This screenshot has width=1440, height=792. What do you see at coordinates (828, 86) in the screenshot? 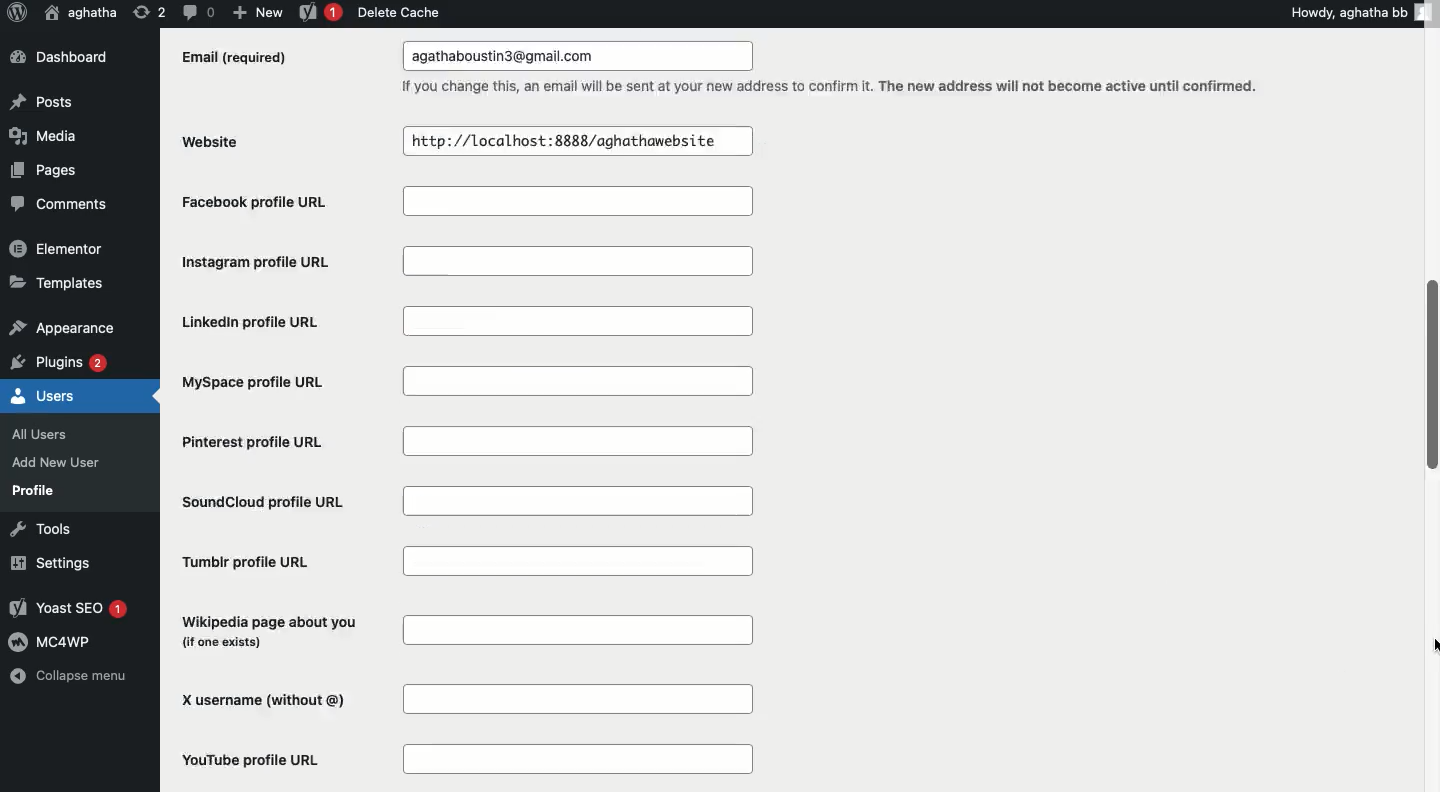
I see `If you change this, an email will be sent at your new address to confirm it. The new address will not become active until confirmed.` at bounding box center [828, 86].